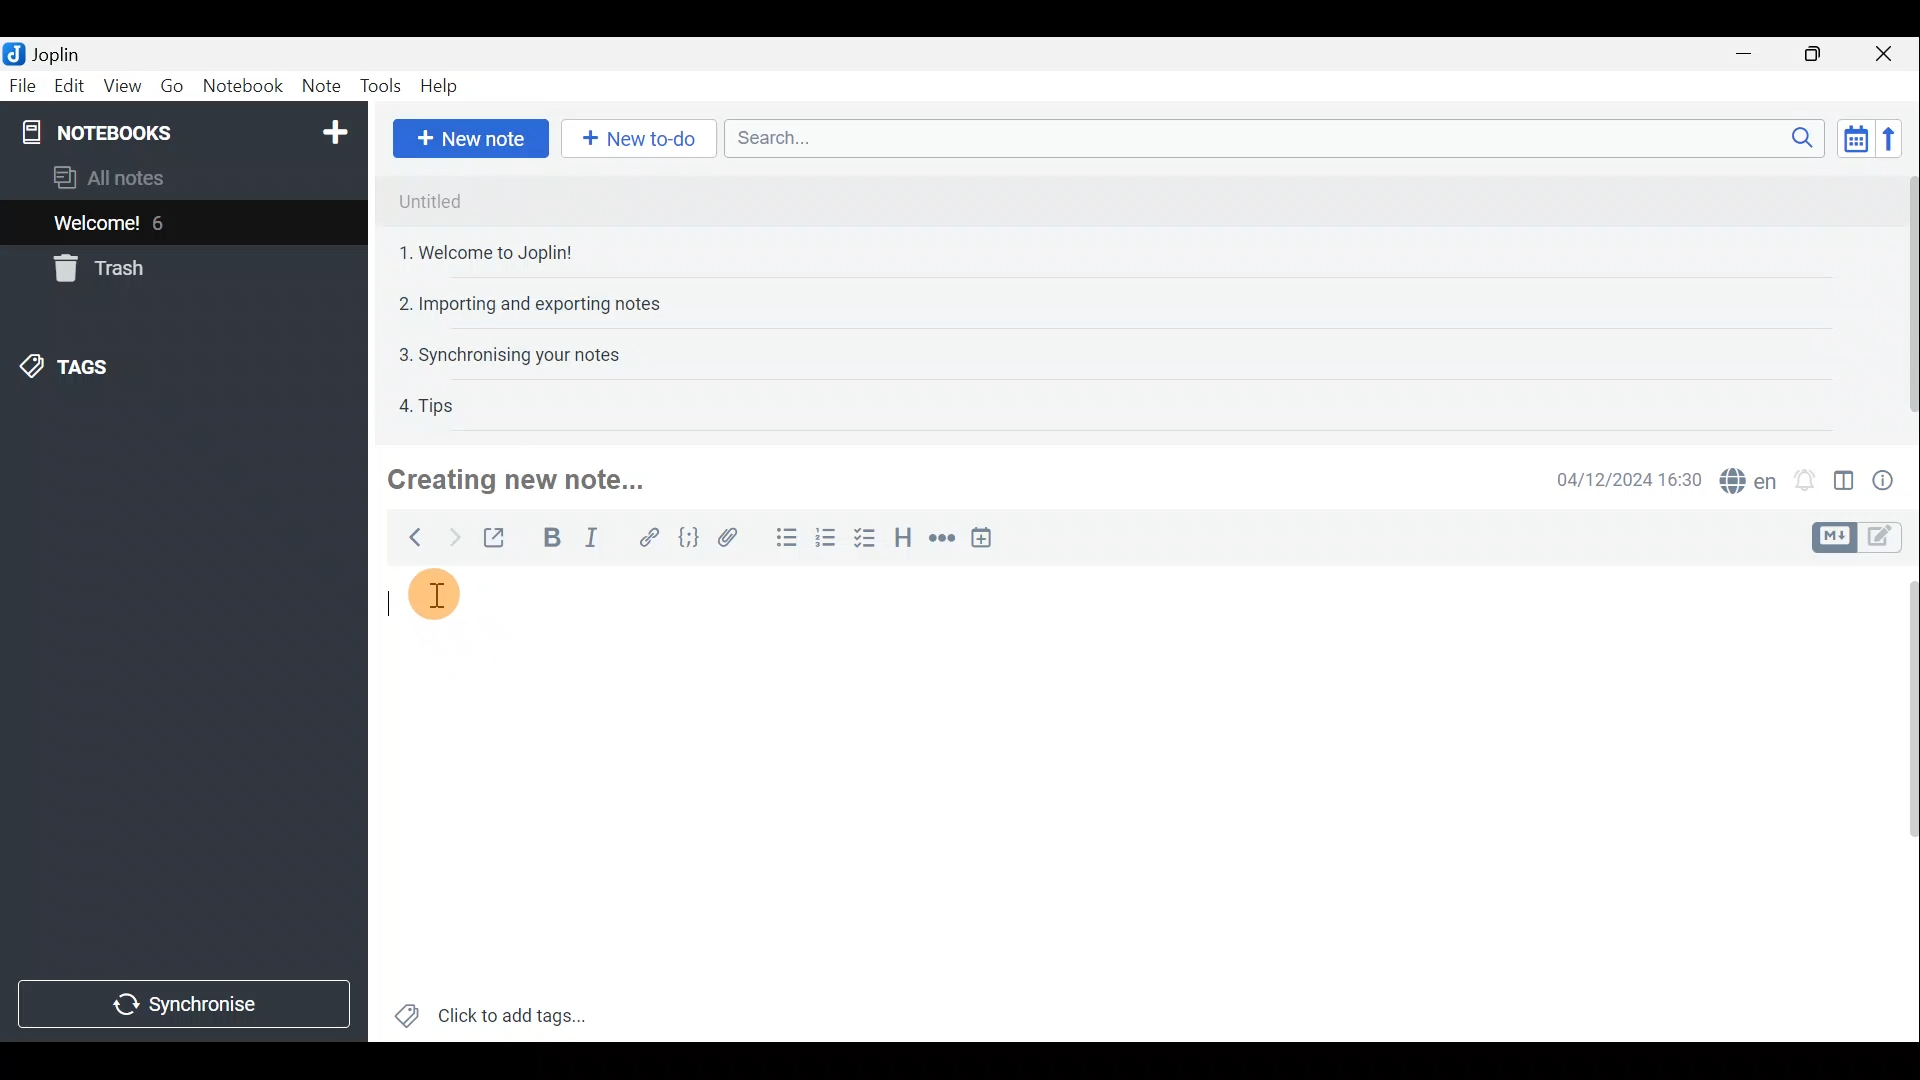 Image resolution: width=1920 pixels, height=1080 pixels. Describe the element at coordinates (1885, 55) in the screenshot. I see `Close` at that location.